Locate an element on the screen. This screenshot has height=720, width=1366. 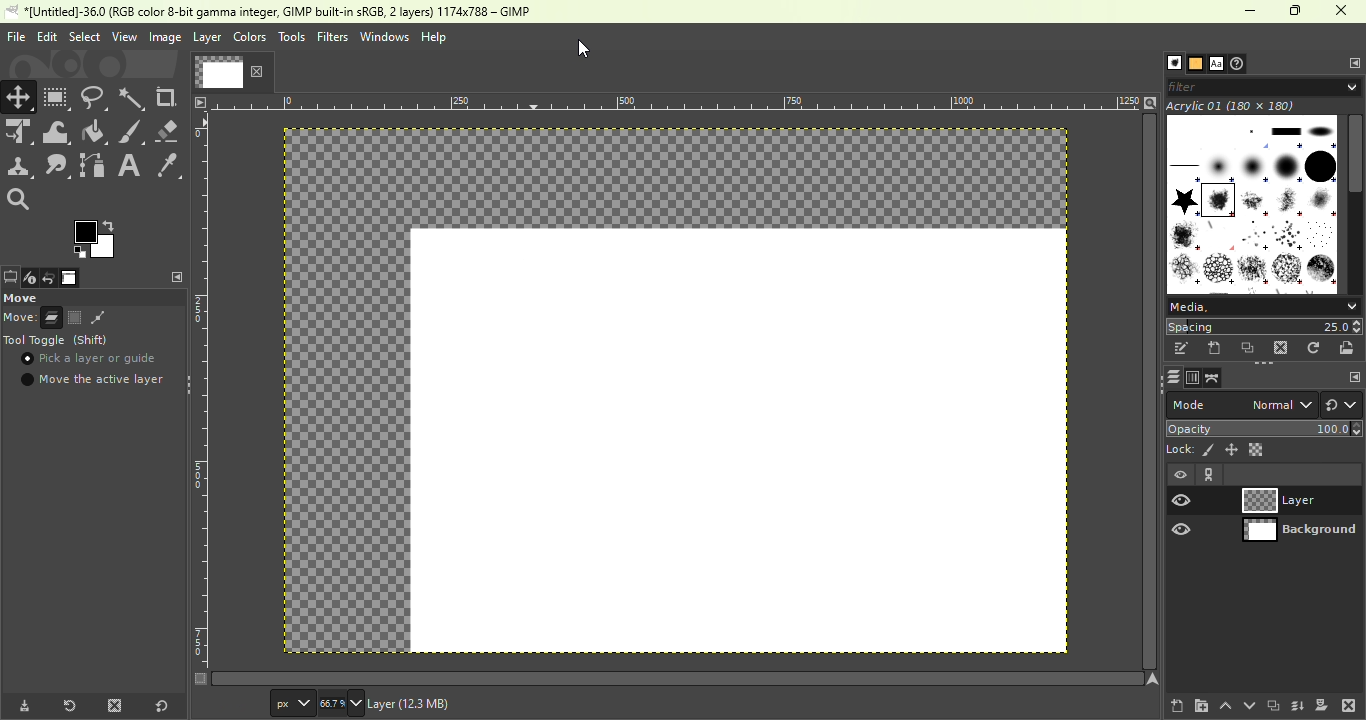
Horizontal scroll bar is located at coordinates (1356, 204).